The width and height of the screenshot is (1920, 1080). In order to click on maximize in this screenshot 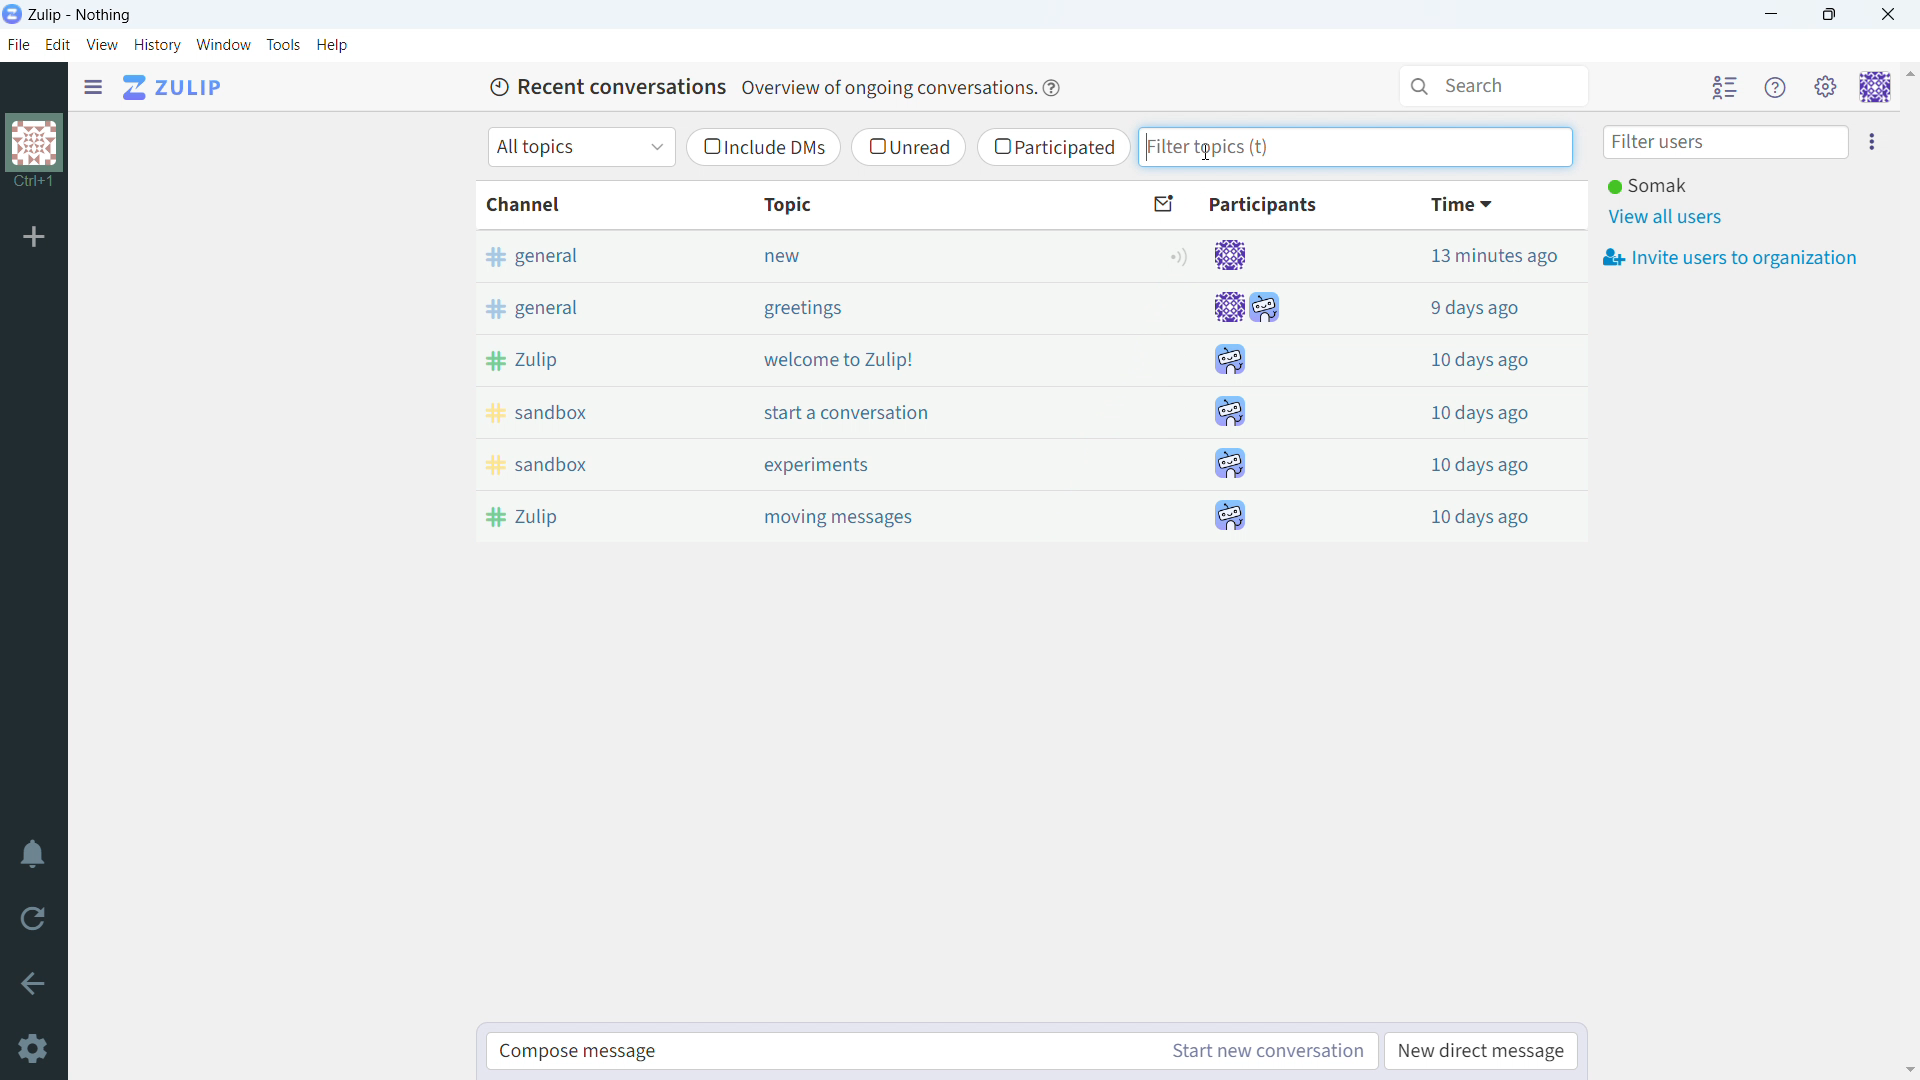, I will do `click(1830, 14)`.